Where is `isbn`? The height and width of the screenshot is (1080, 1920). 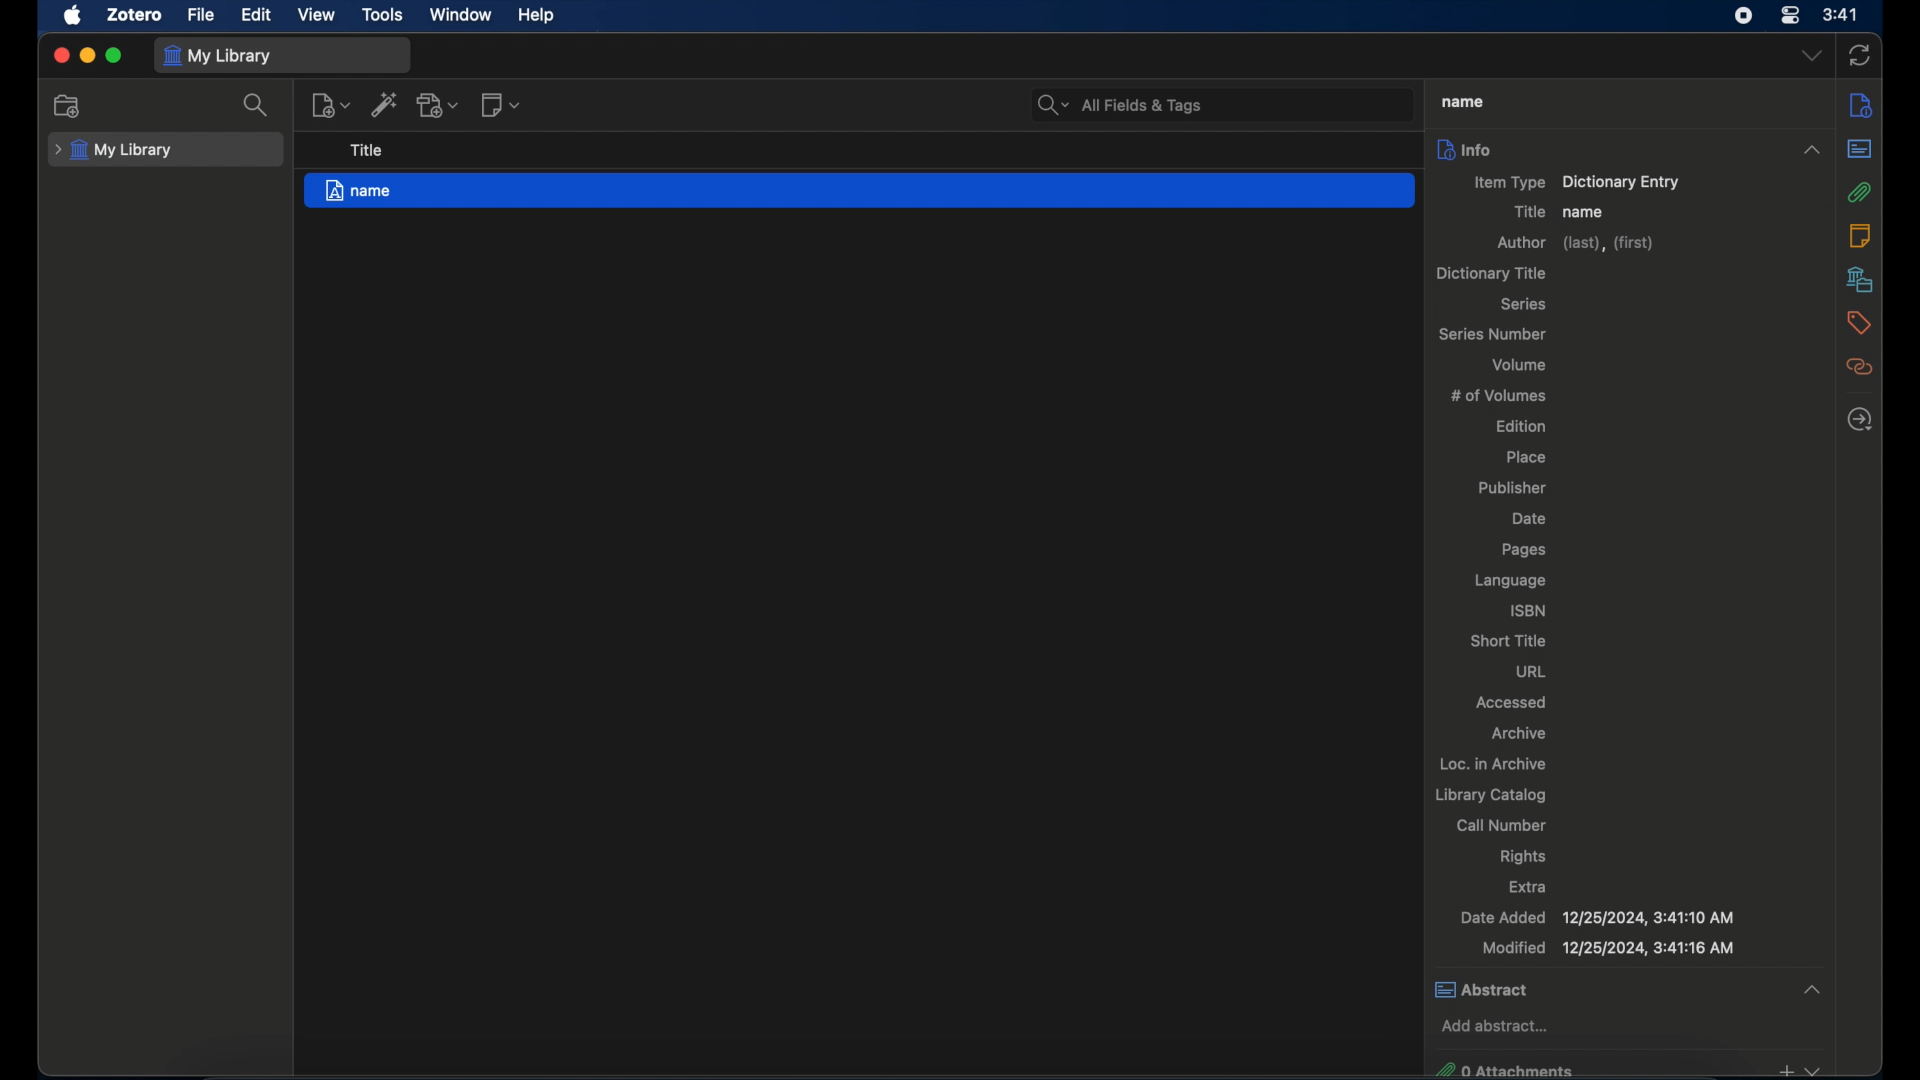
isbn is located at coordinates (1530, 610).